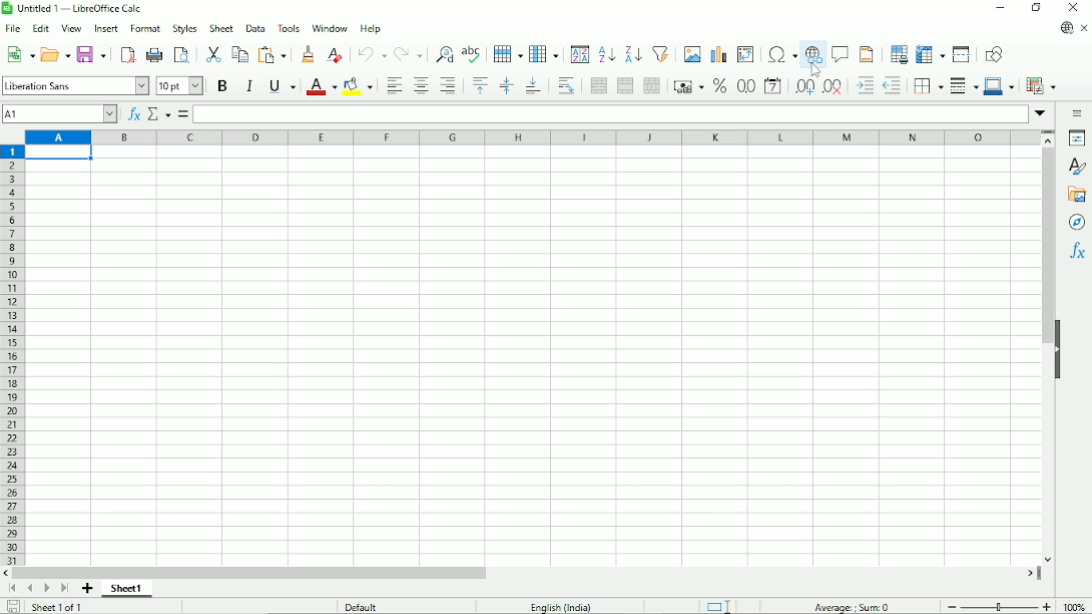 Image resolution: width=1092 pixels, height=614 pixels. I want to click on Clone formatting, so click(308, 54).